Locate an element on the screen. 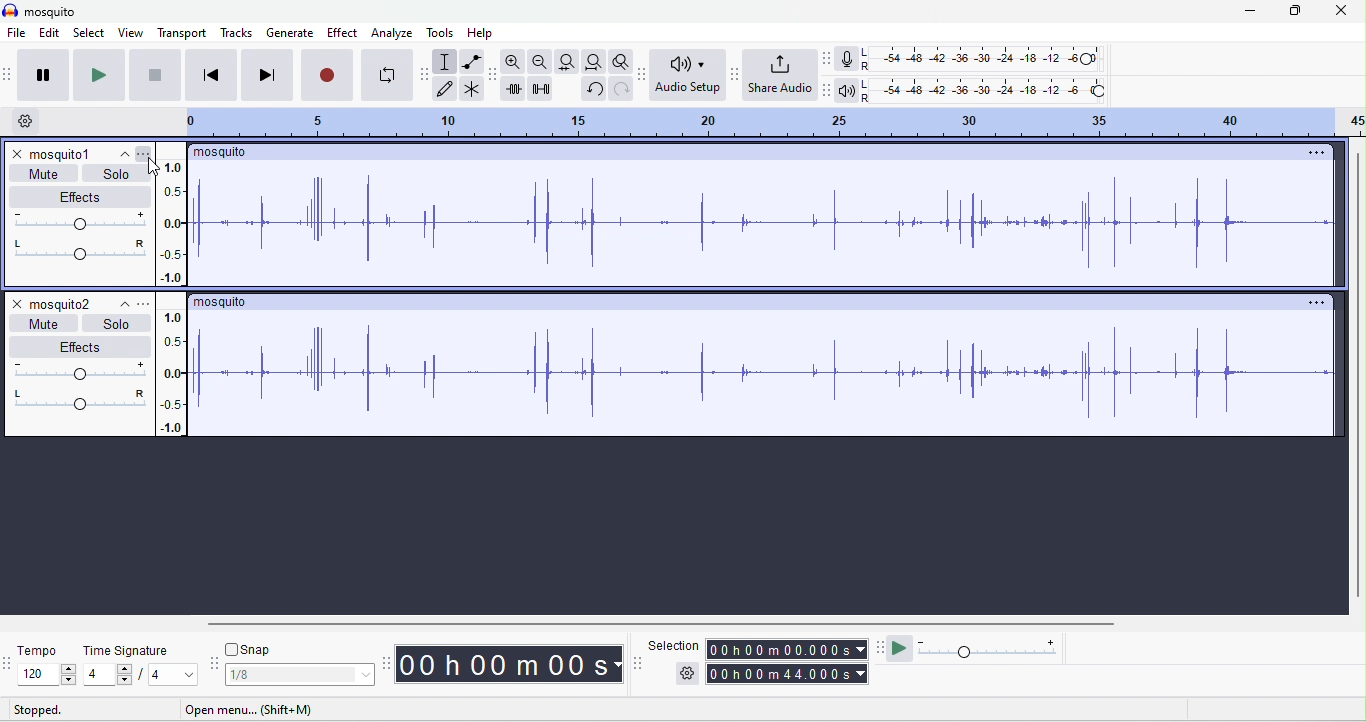 Image resolution: width=1366 pixels, height=722 pixels. play at speed/ play at speed once is located at coordinates (900, 647).